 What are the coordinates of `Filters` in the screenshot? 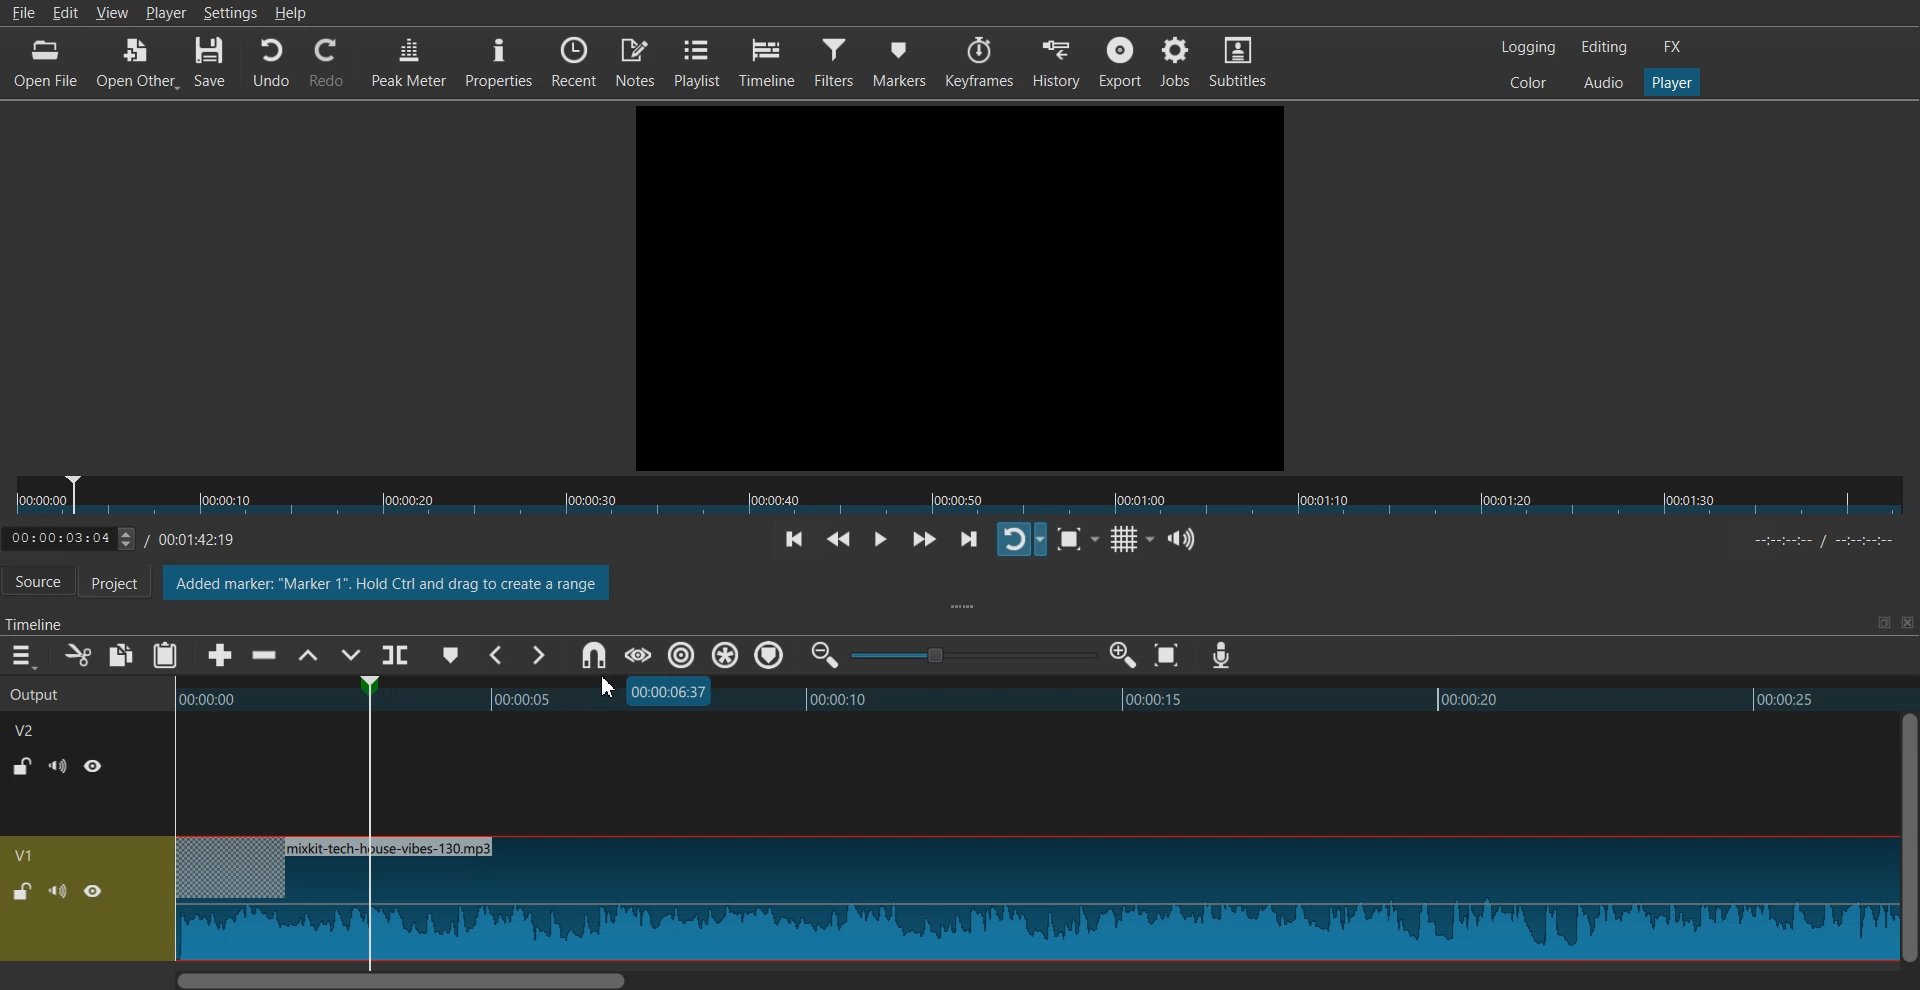 It's located at (835, 60).